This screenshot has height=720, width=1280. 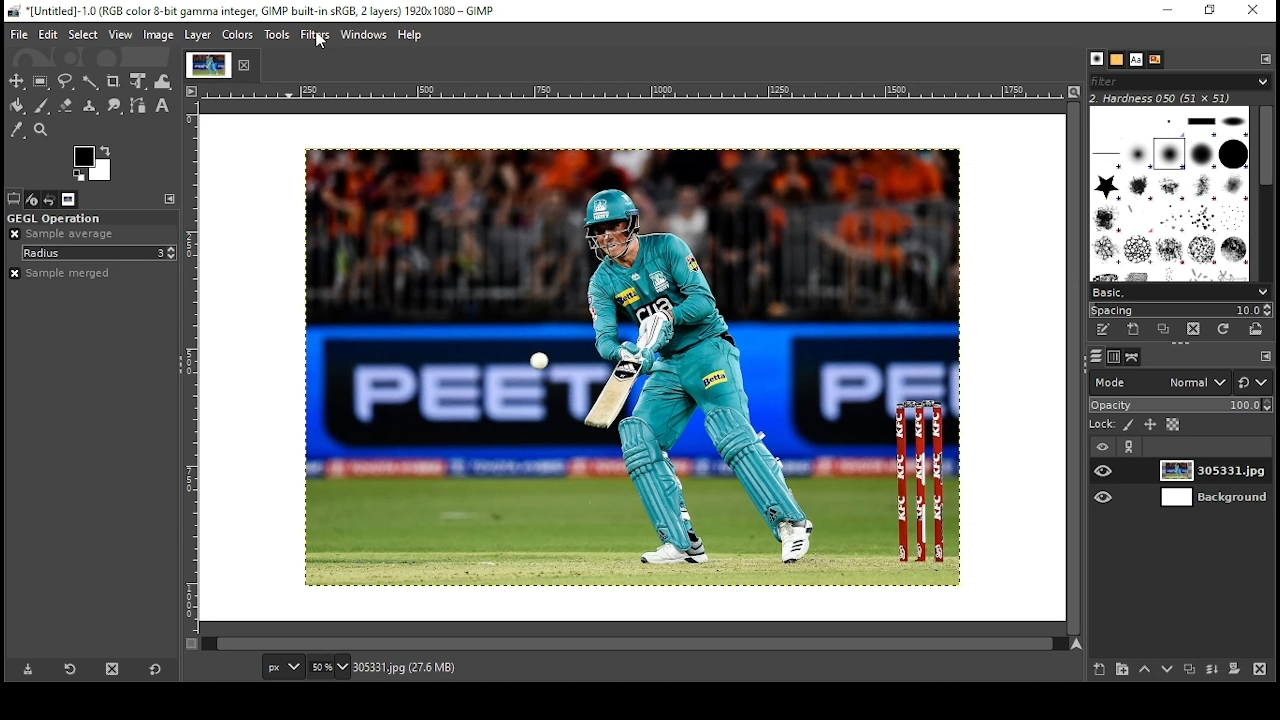 I want to click on scroll bar, so click(x=1264, y=194).